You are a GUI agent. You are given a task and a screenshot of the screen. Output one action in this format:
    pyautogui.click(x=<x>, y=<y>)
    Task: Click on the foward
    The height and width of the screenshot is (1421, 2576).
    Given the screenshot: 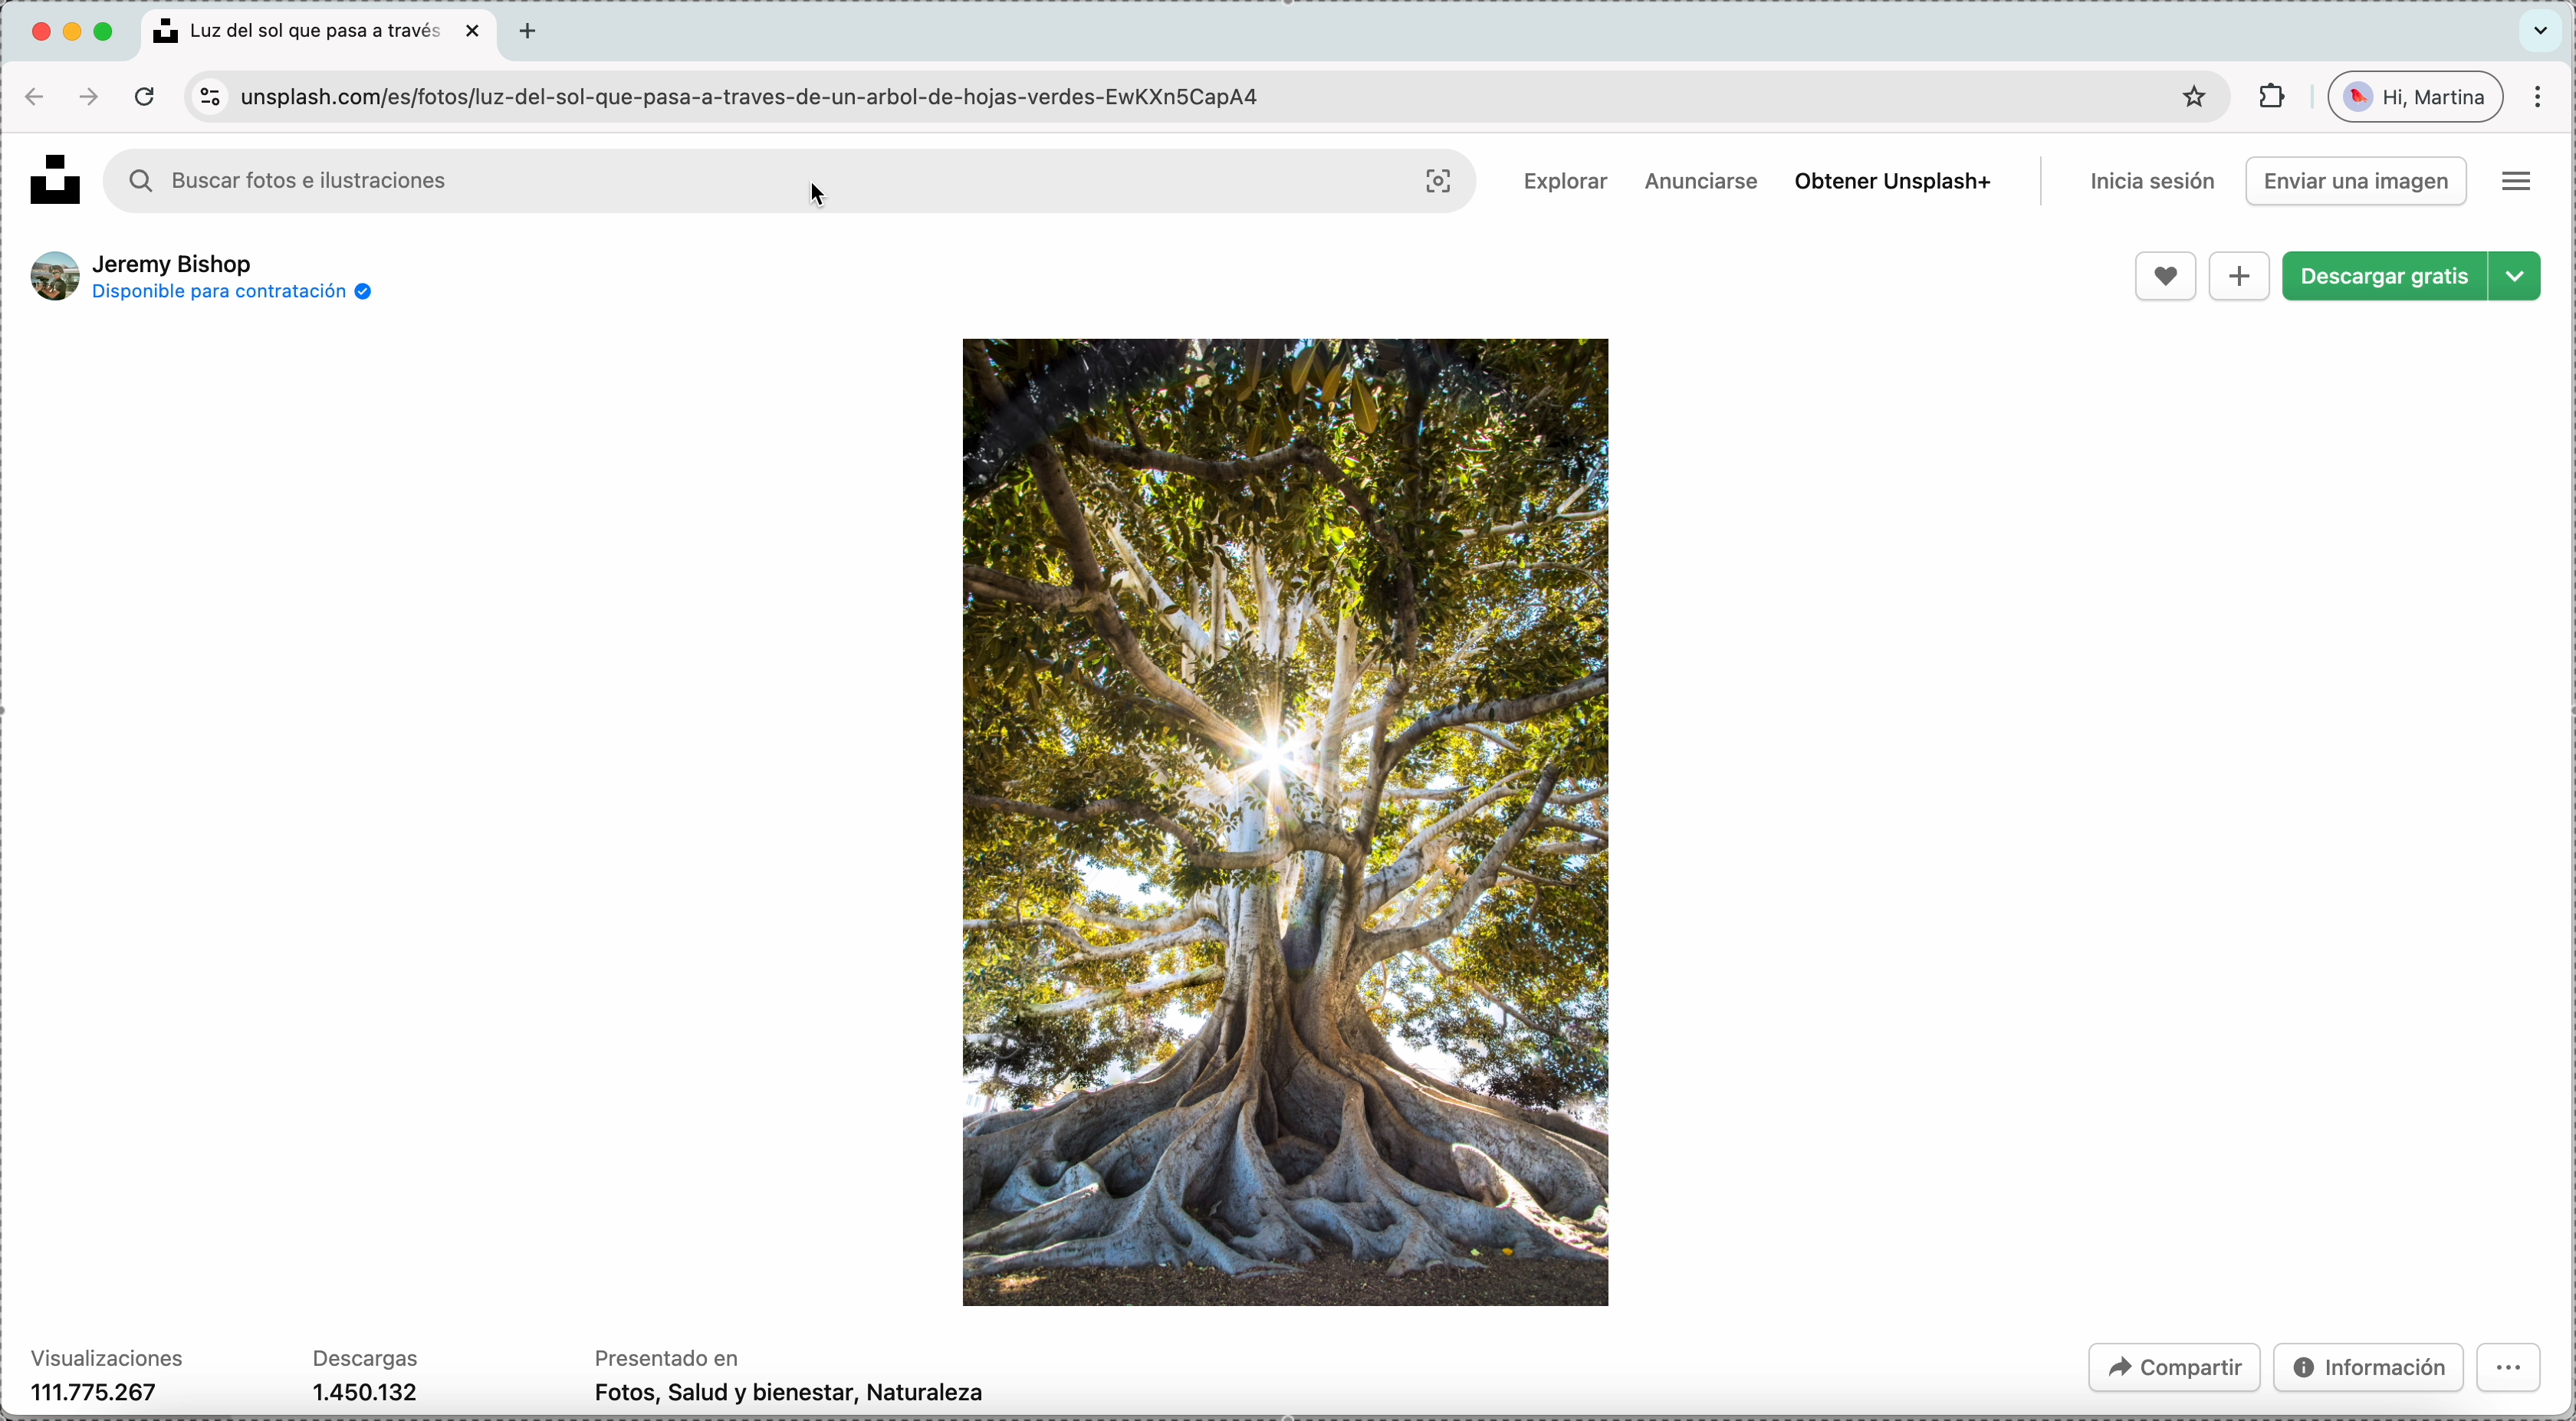 What is the action you would take?
    pyautogui.click(x=89, y=96)
    